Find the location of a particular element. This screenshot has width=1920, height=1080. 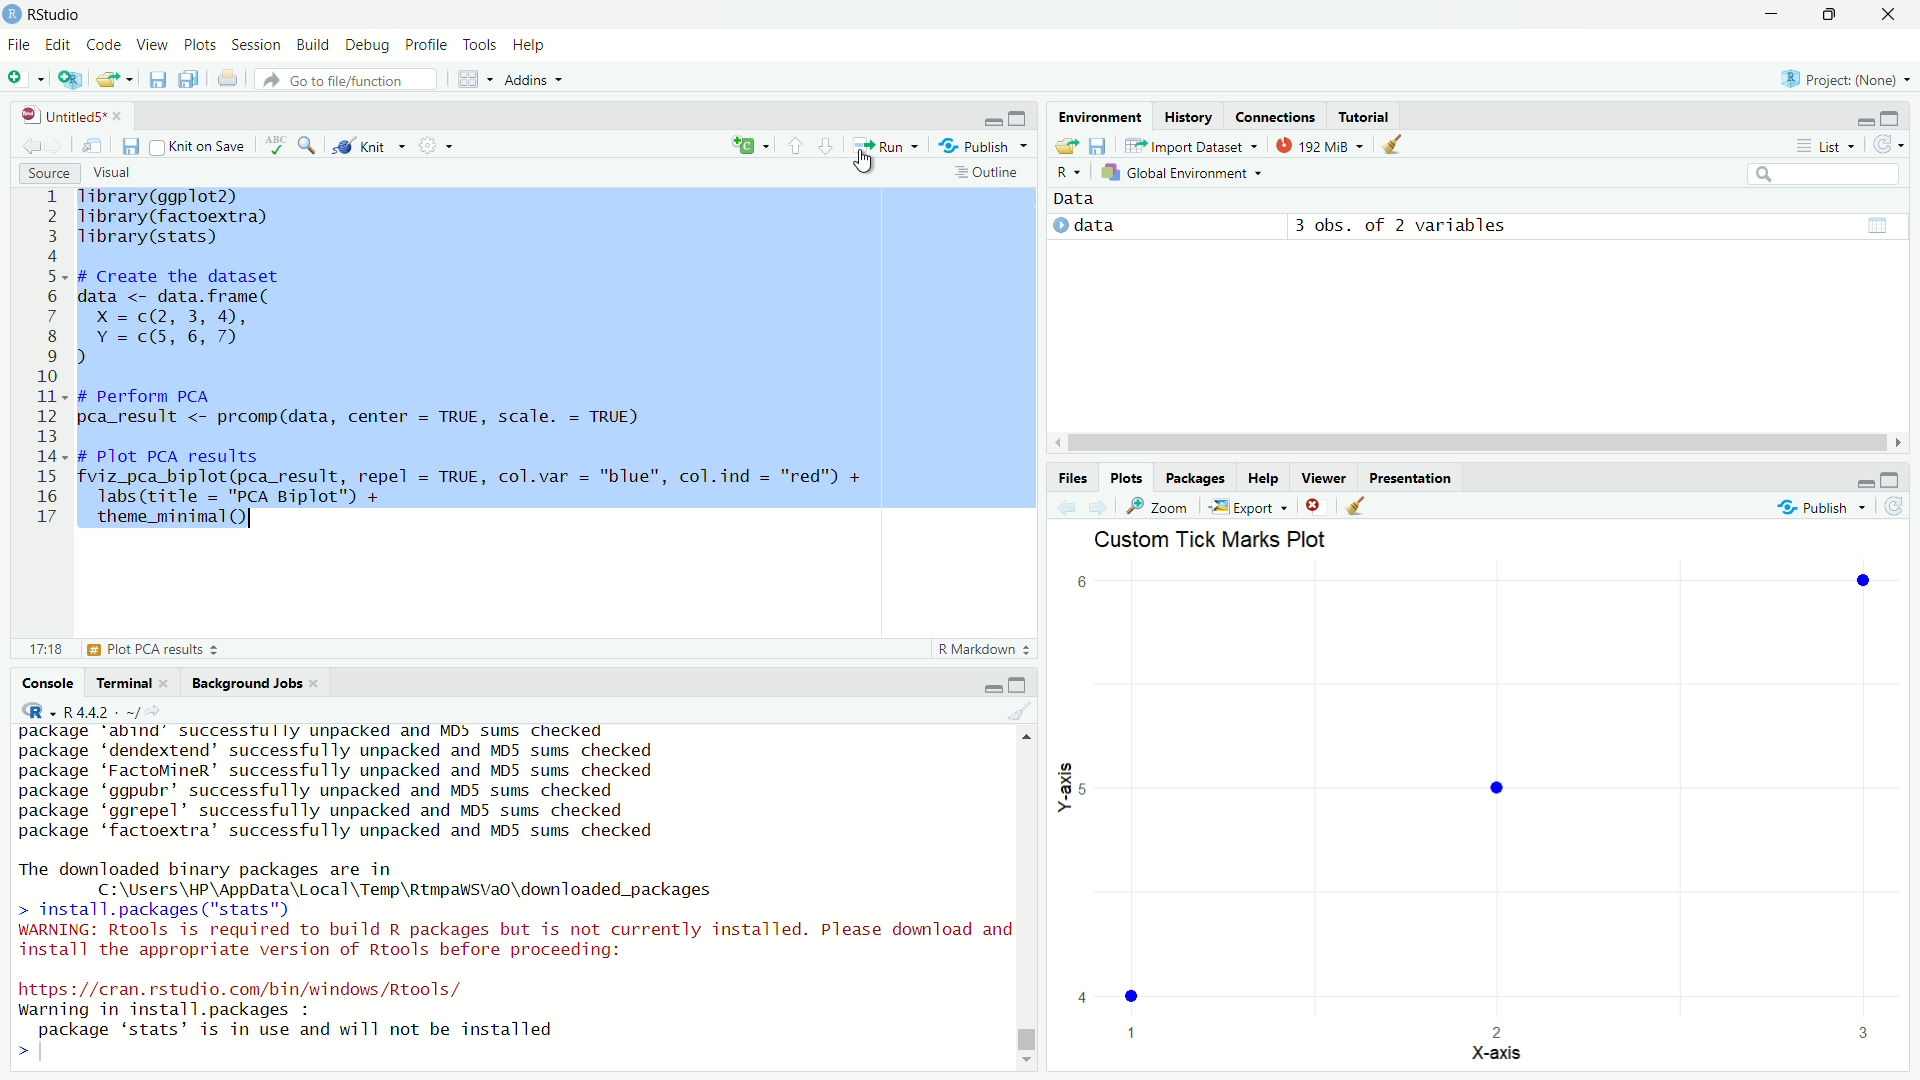

Maximize is located at coordinates (1827, 15).